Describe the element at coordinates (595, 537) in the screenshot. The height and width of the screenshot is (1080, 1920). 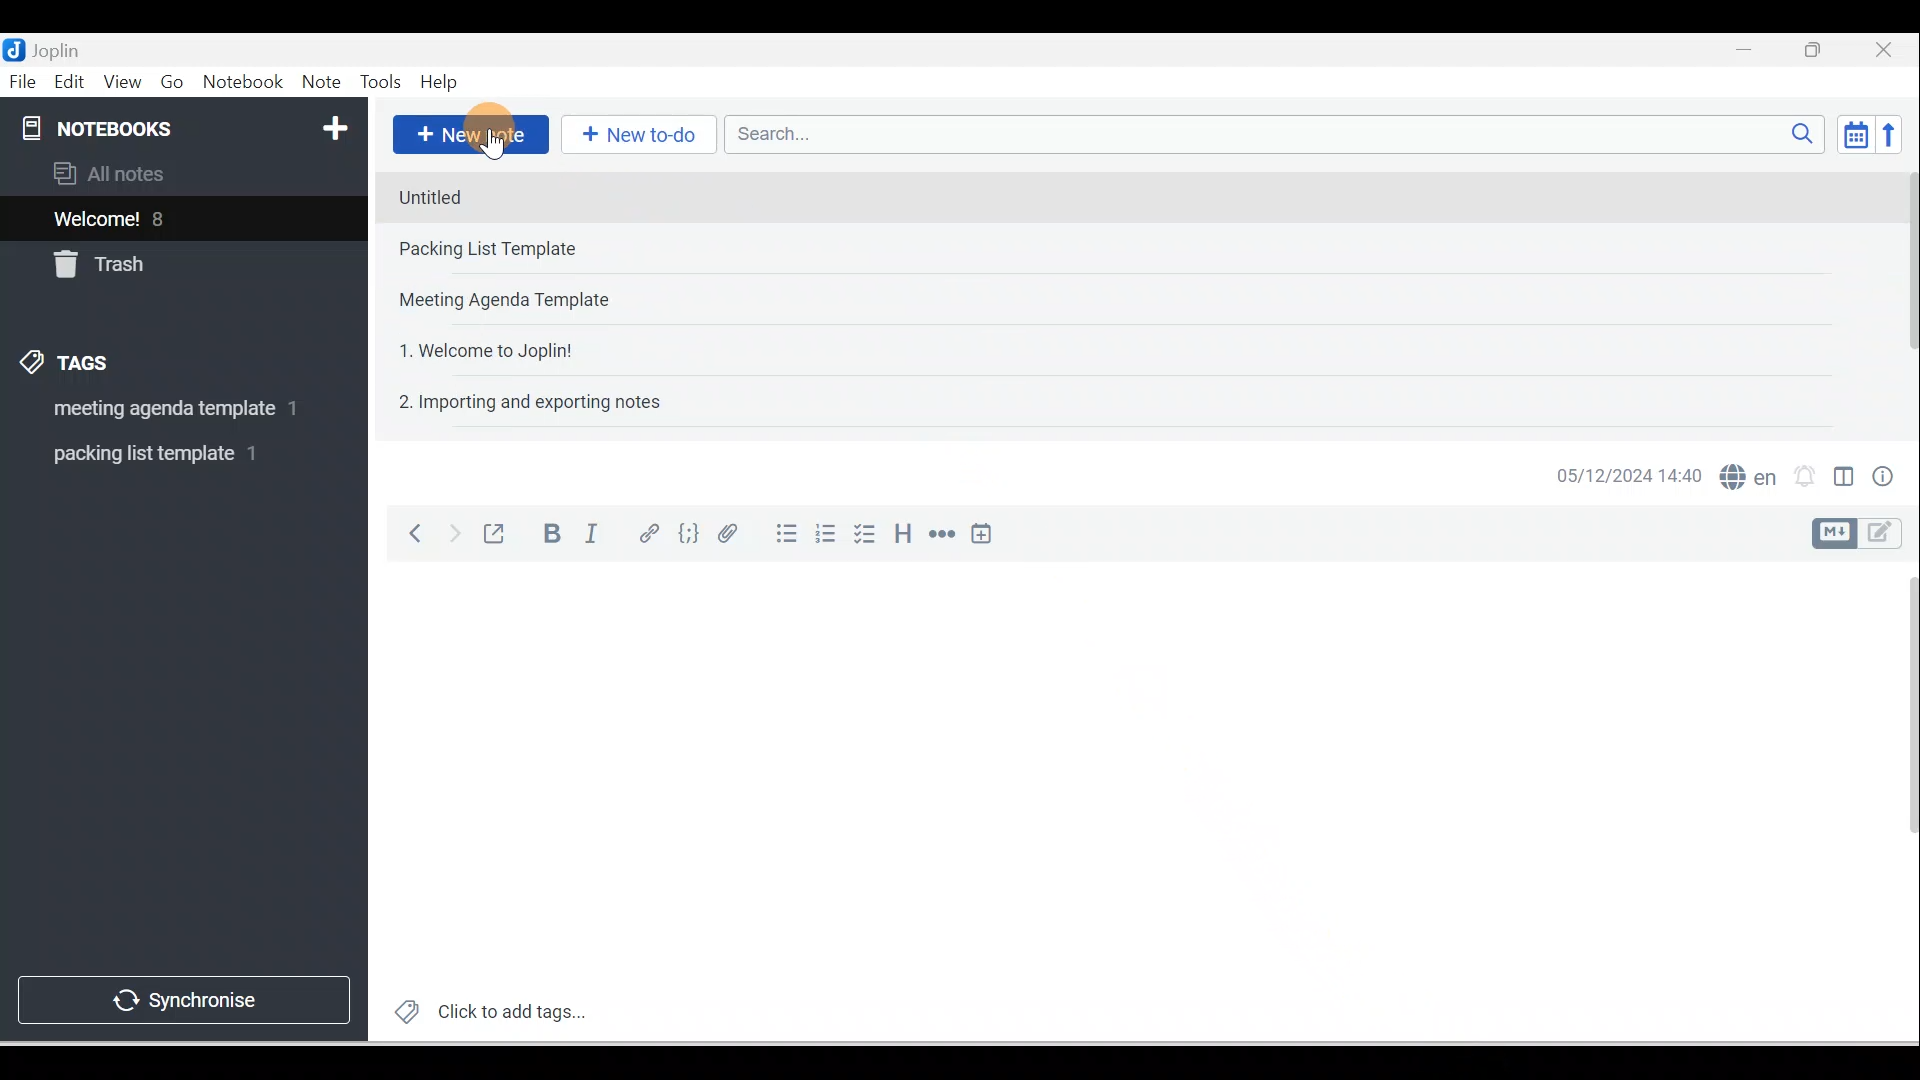
I see `Italic` at that location.